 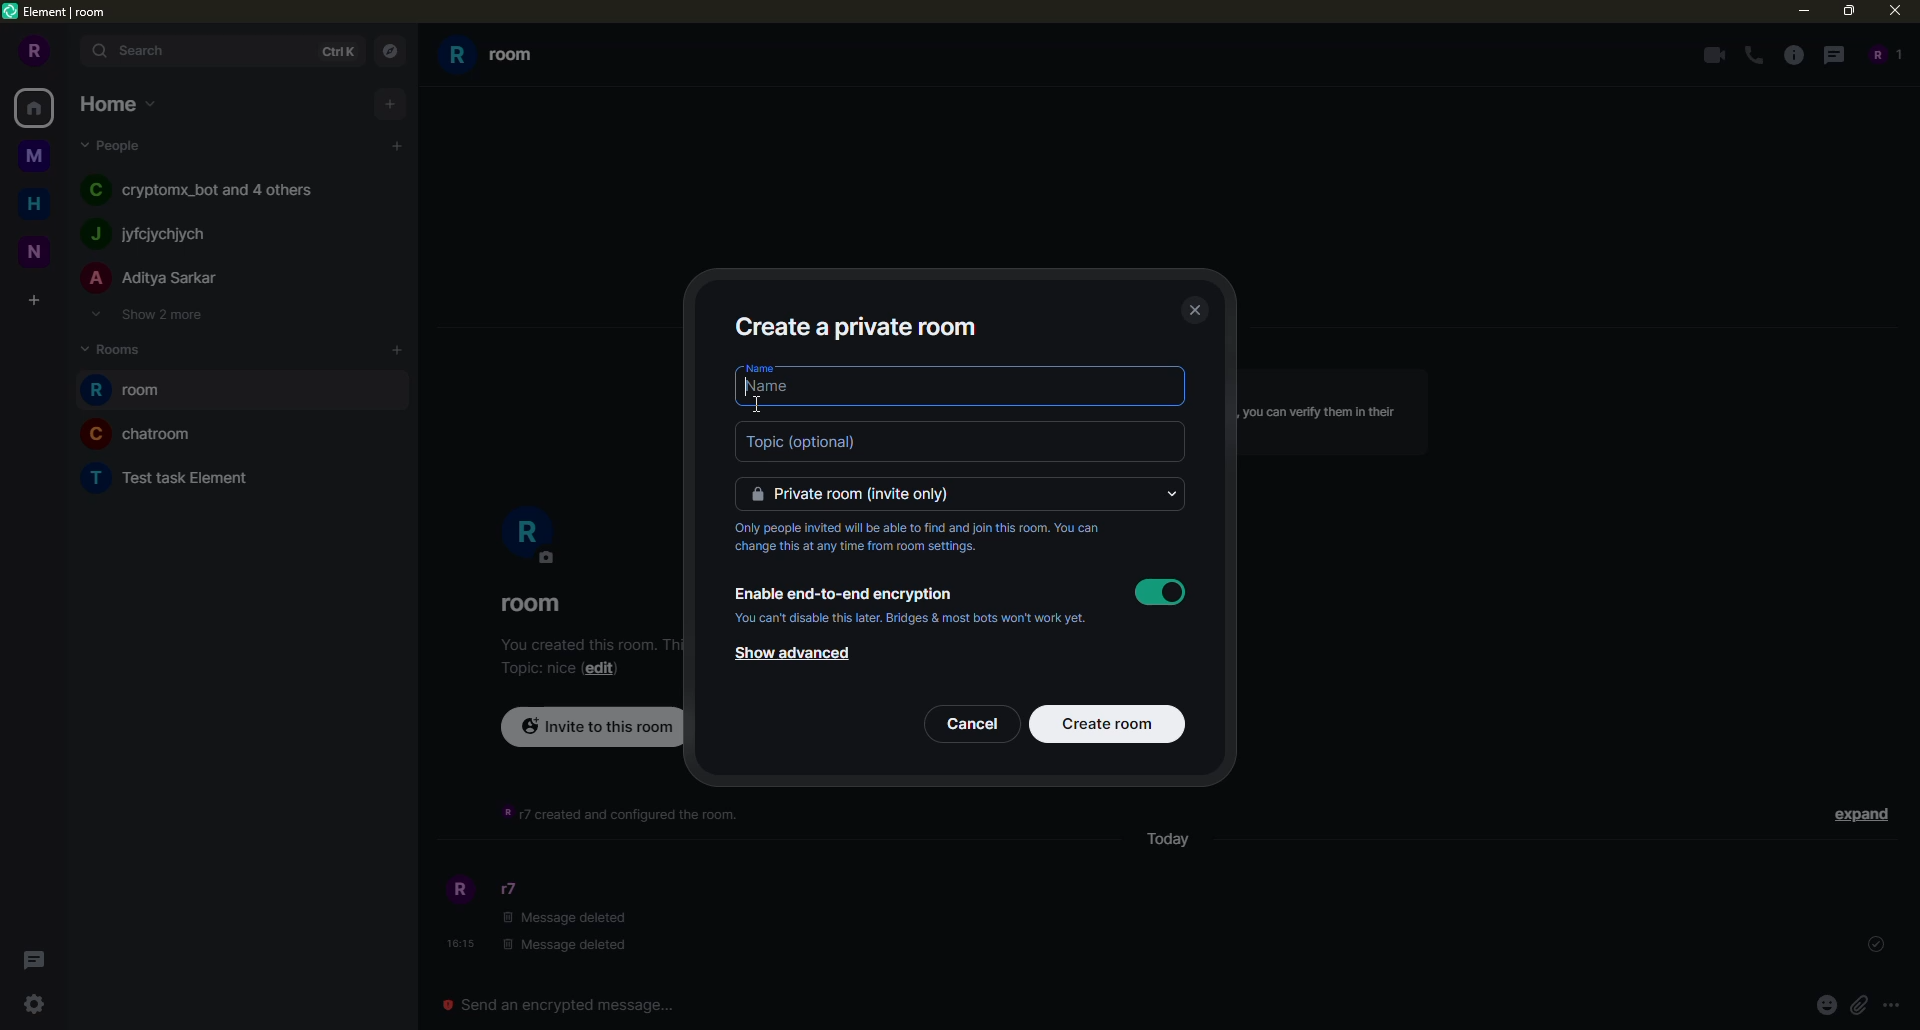 I want to click on search, so click(x=140, y=52).